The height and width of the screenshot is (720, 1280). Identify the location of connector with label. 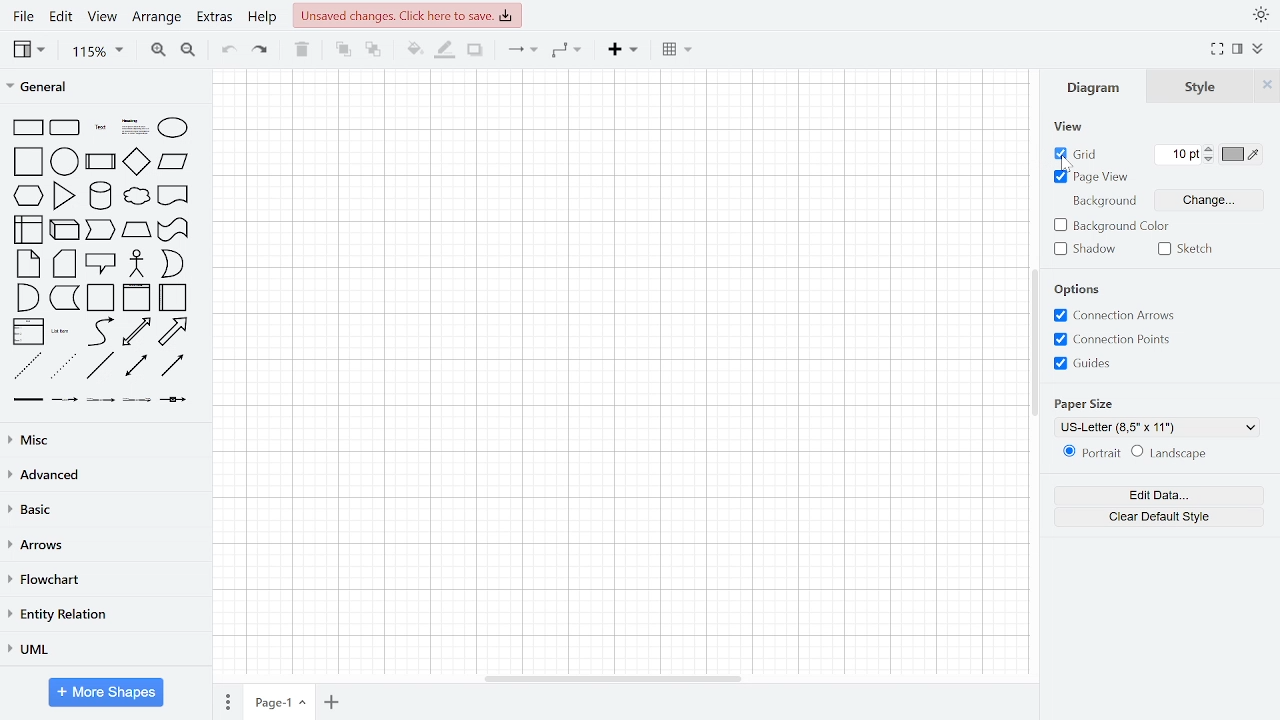
(65, 399).